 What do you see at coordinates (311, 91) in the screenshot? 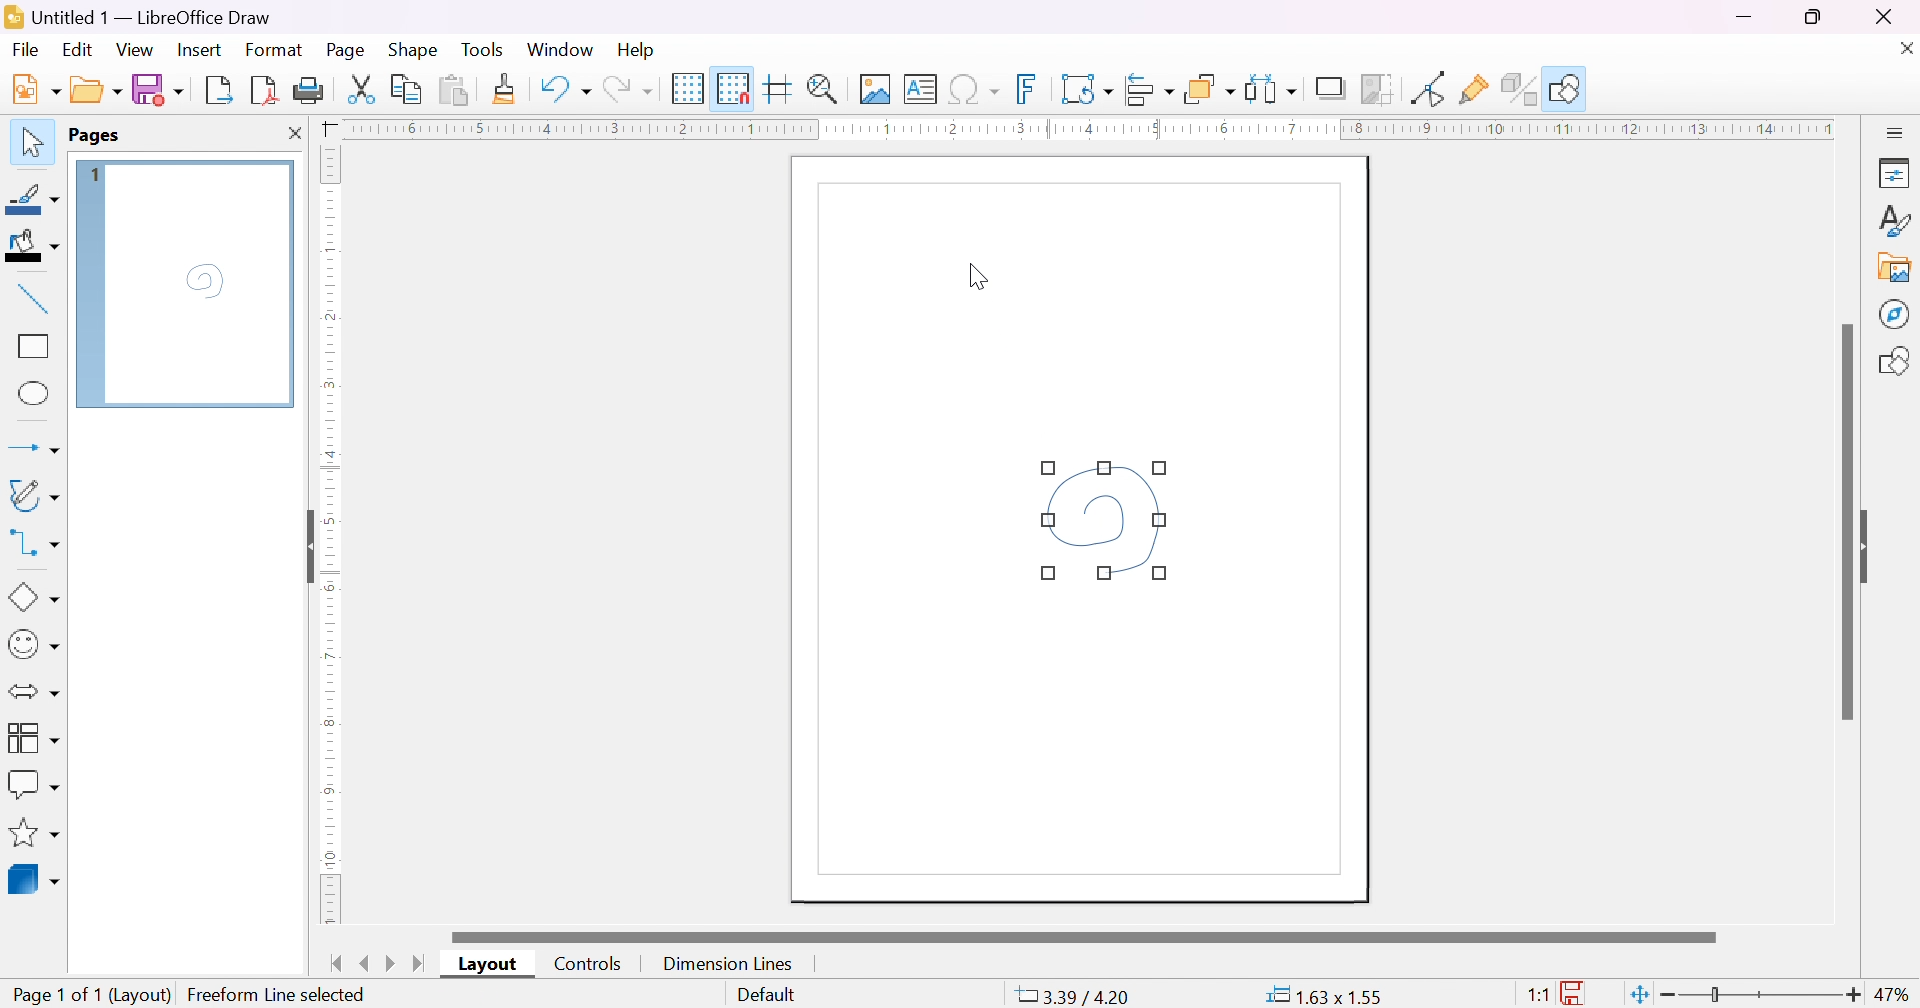
I see `print` at bounding box center [311, 91].